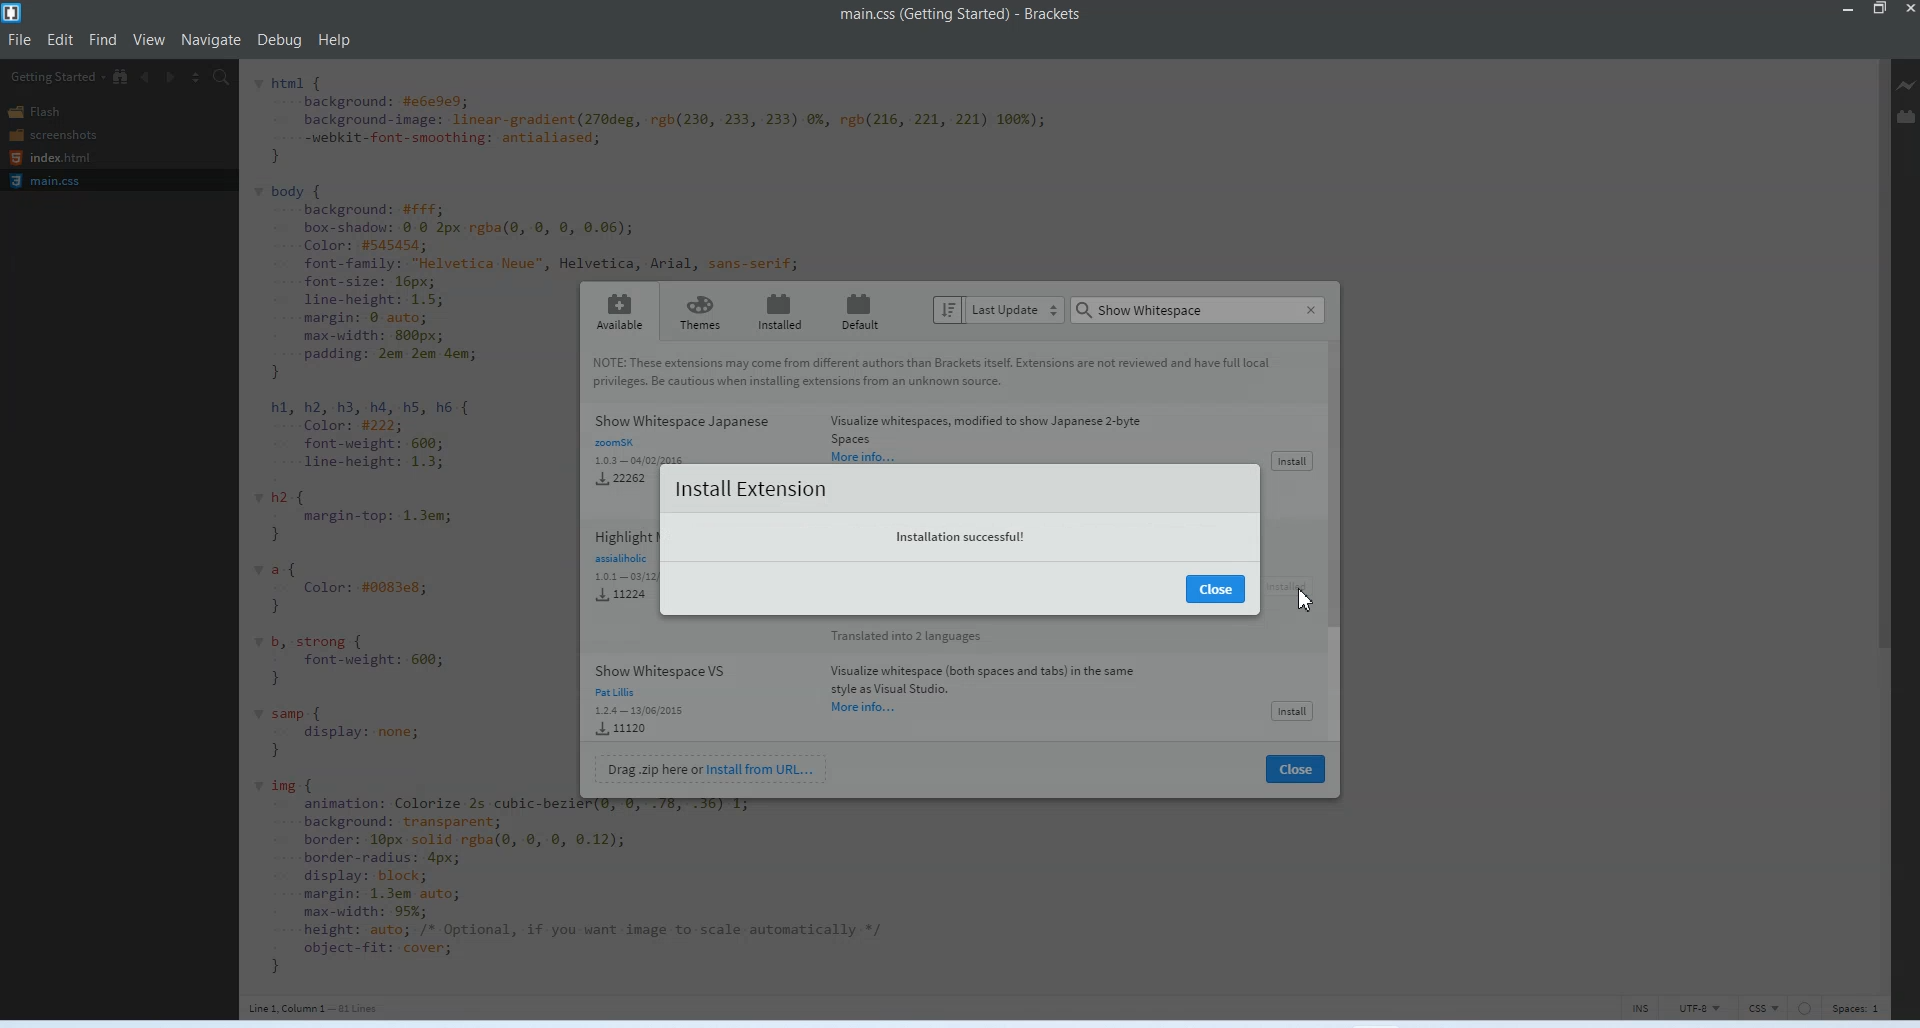 Image resolution: width=1920 pixels, height=1028 pixels. Describe the element at coordinates (1765, 1007) in the screenshot. I see `CSS` at that location.